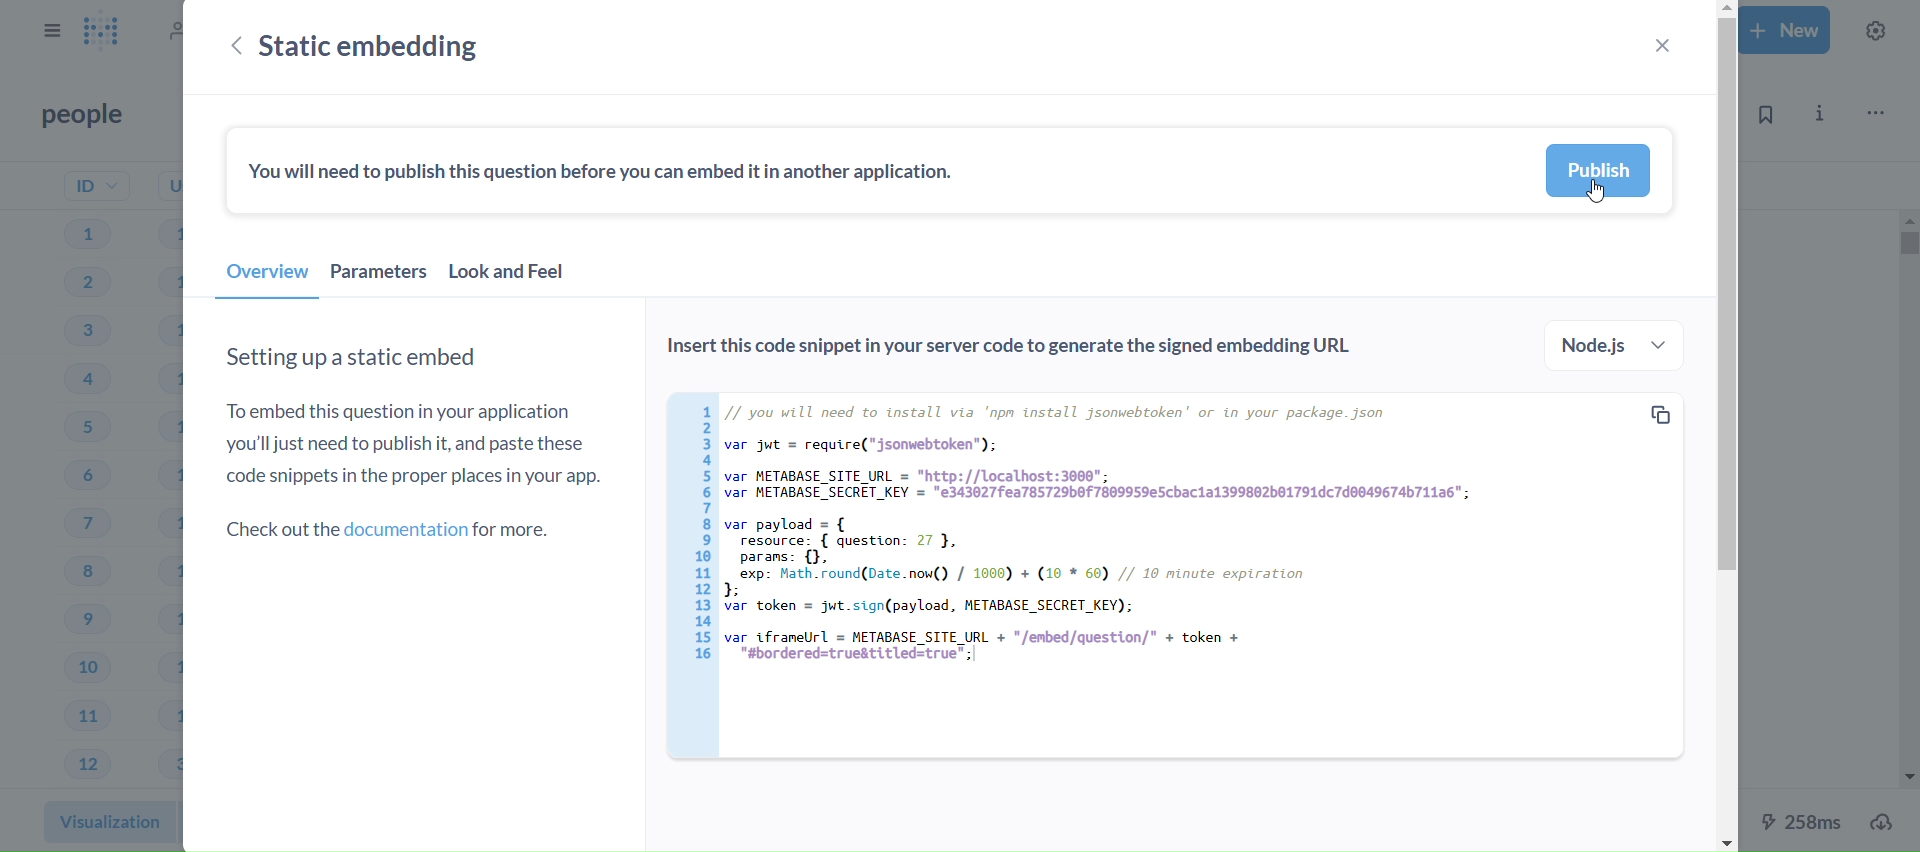 This screenshot has height=852, width=1920. Describe the element at coordinates (608, 173) in the screenshot. I see `you'll nedd to publish this question before you can embed it in another application` at that location.